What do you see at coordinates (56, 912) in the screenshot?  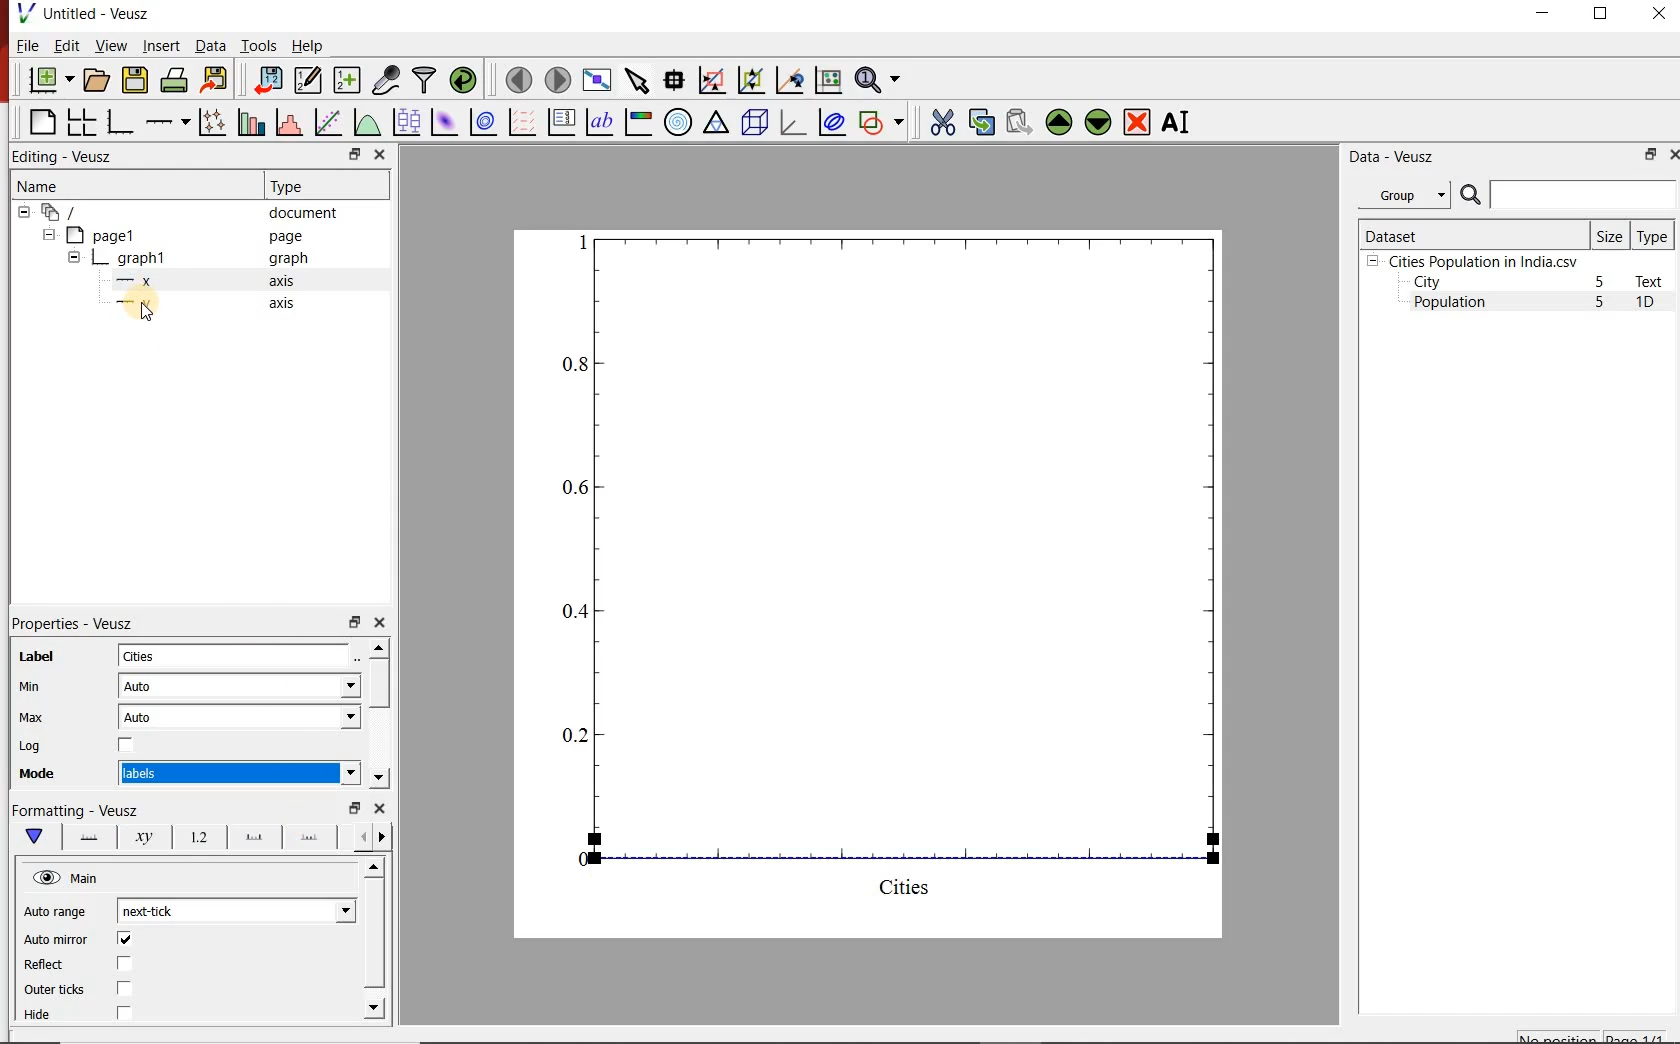 I see `Auto range` at bounding box center [56, 912].